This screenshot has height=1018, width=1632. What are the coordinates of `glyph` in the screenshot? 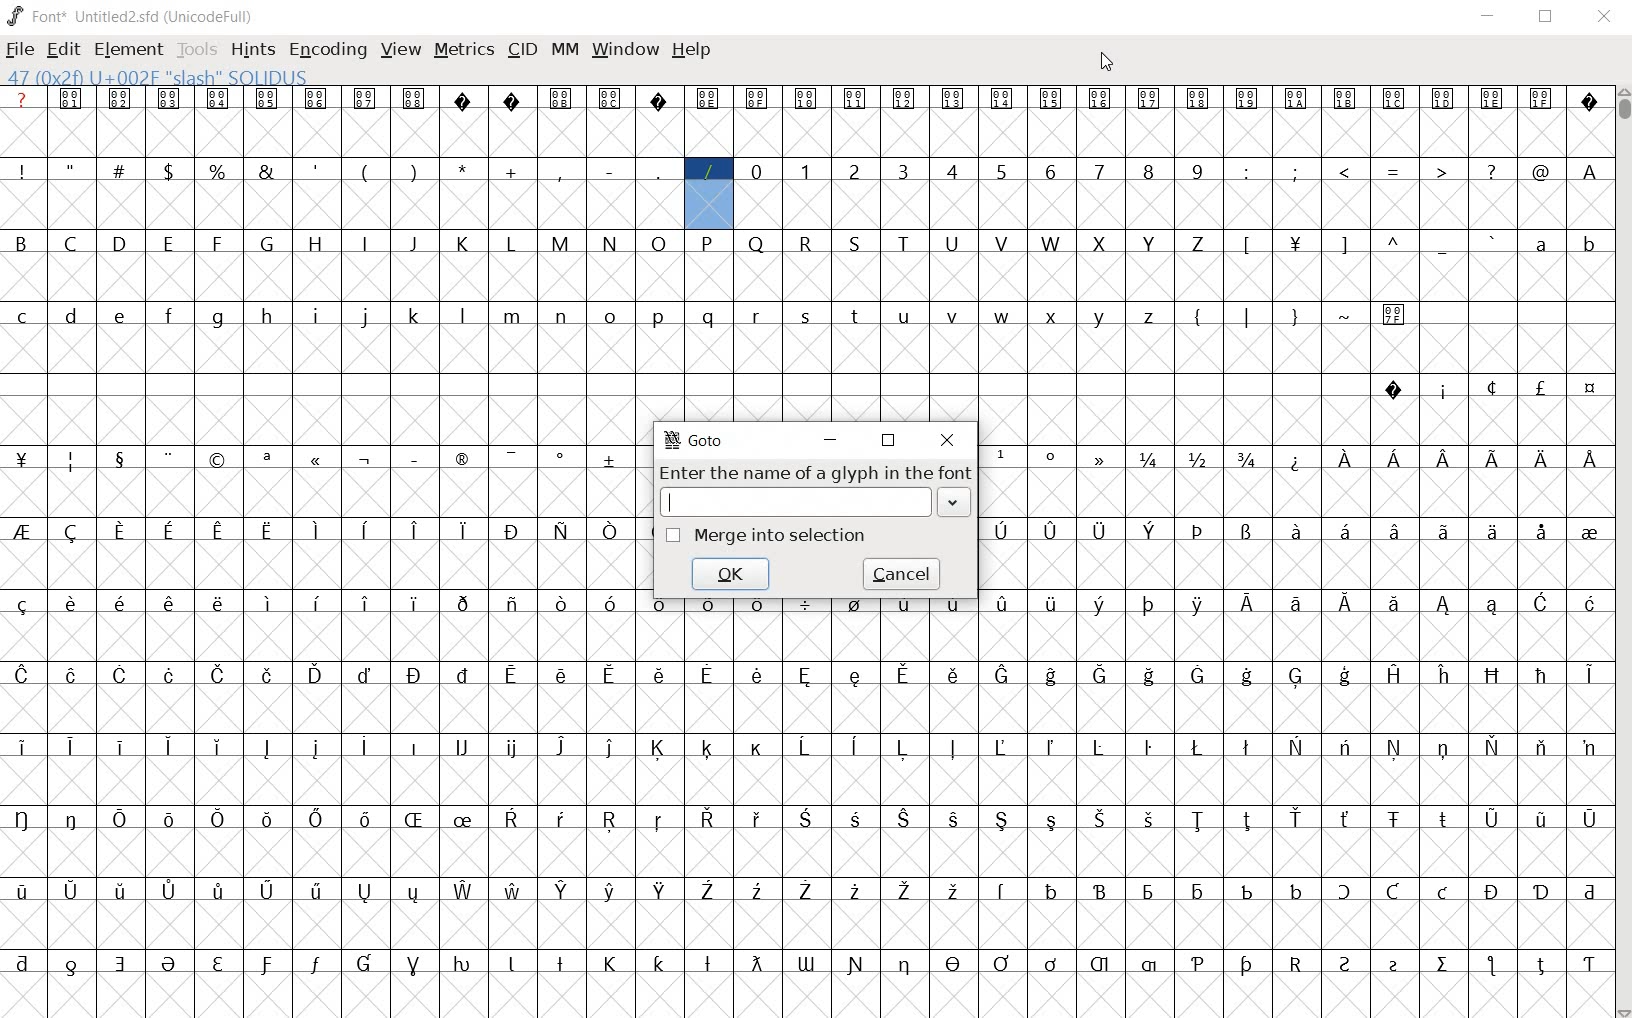 It's located at (22, 171).